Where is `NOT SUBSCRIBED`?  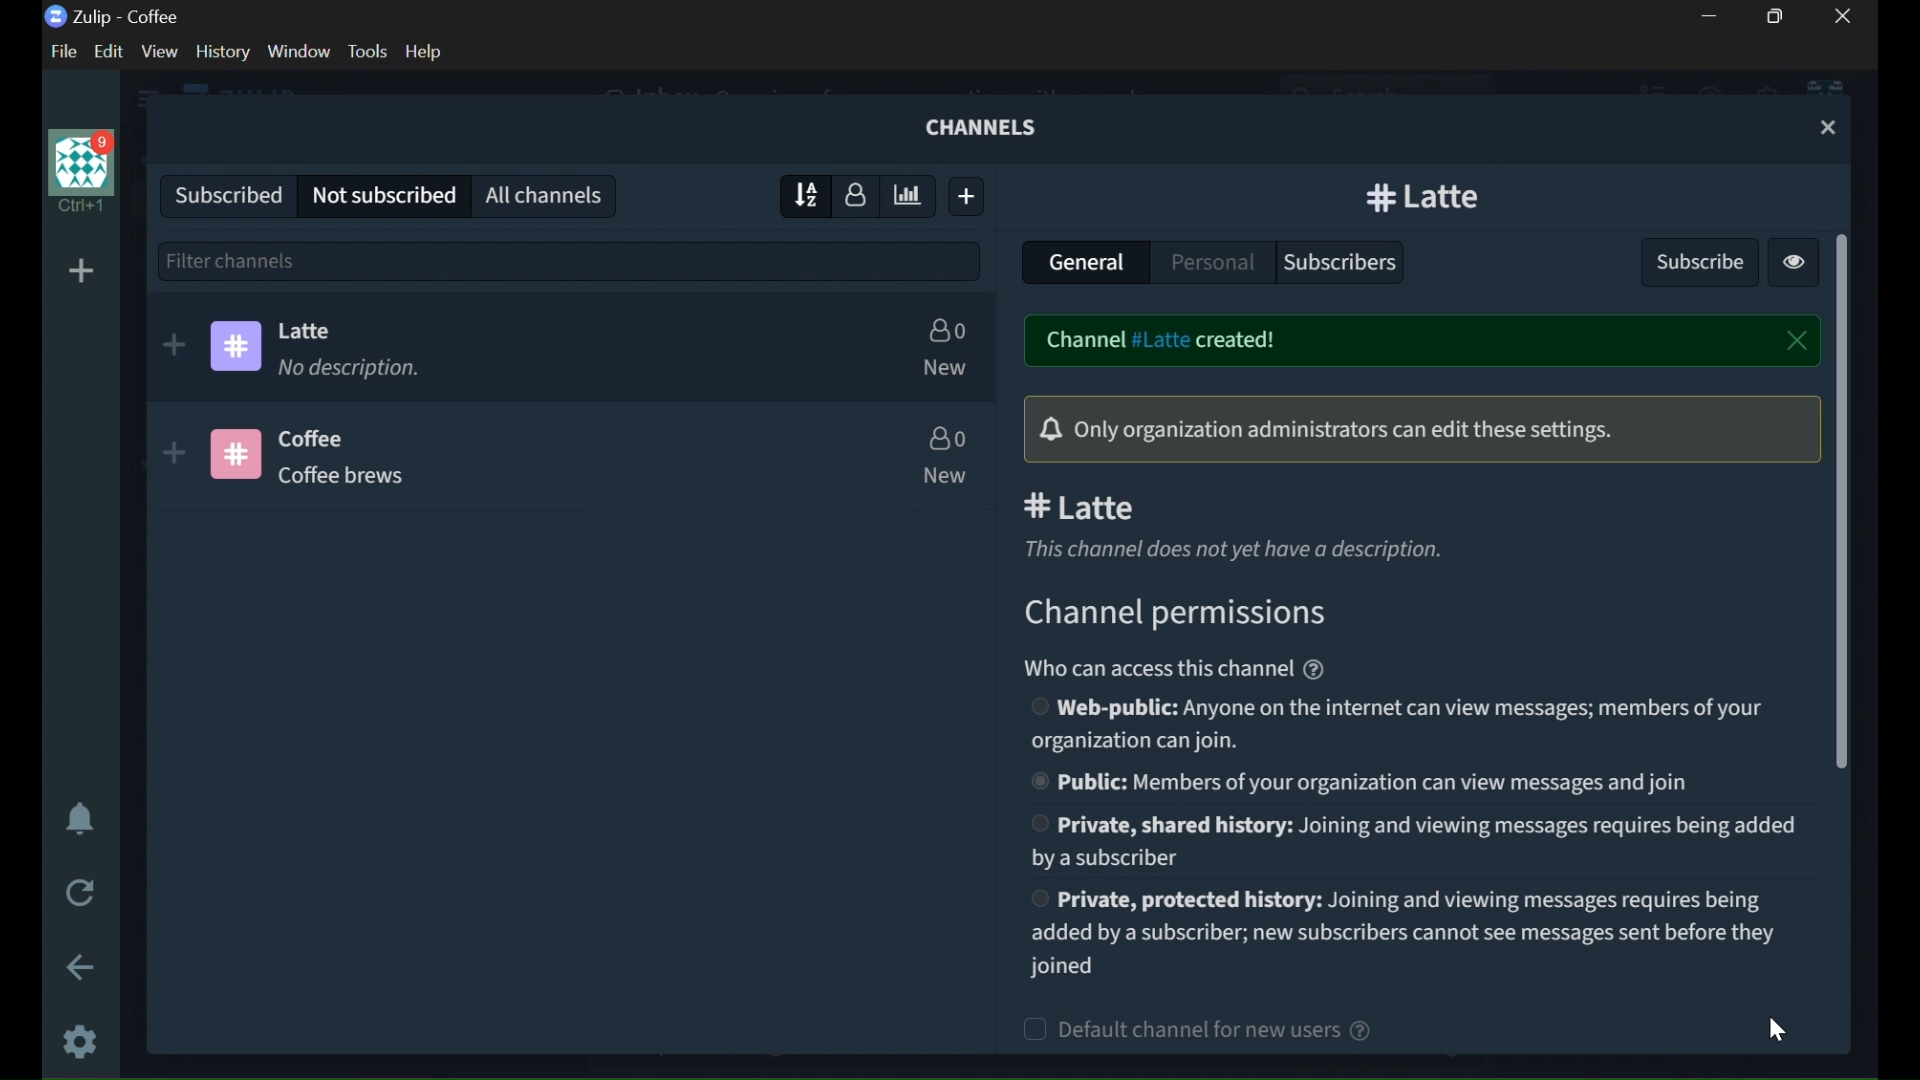 NOT SUBSCRIBED is located at coordinates (384, 196).